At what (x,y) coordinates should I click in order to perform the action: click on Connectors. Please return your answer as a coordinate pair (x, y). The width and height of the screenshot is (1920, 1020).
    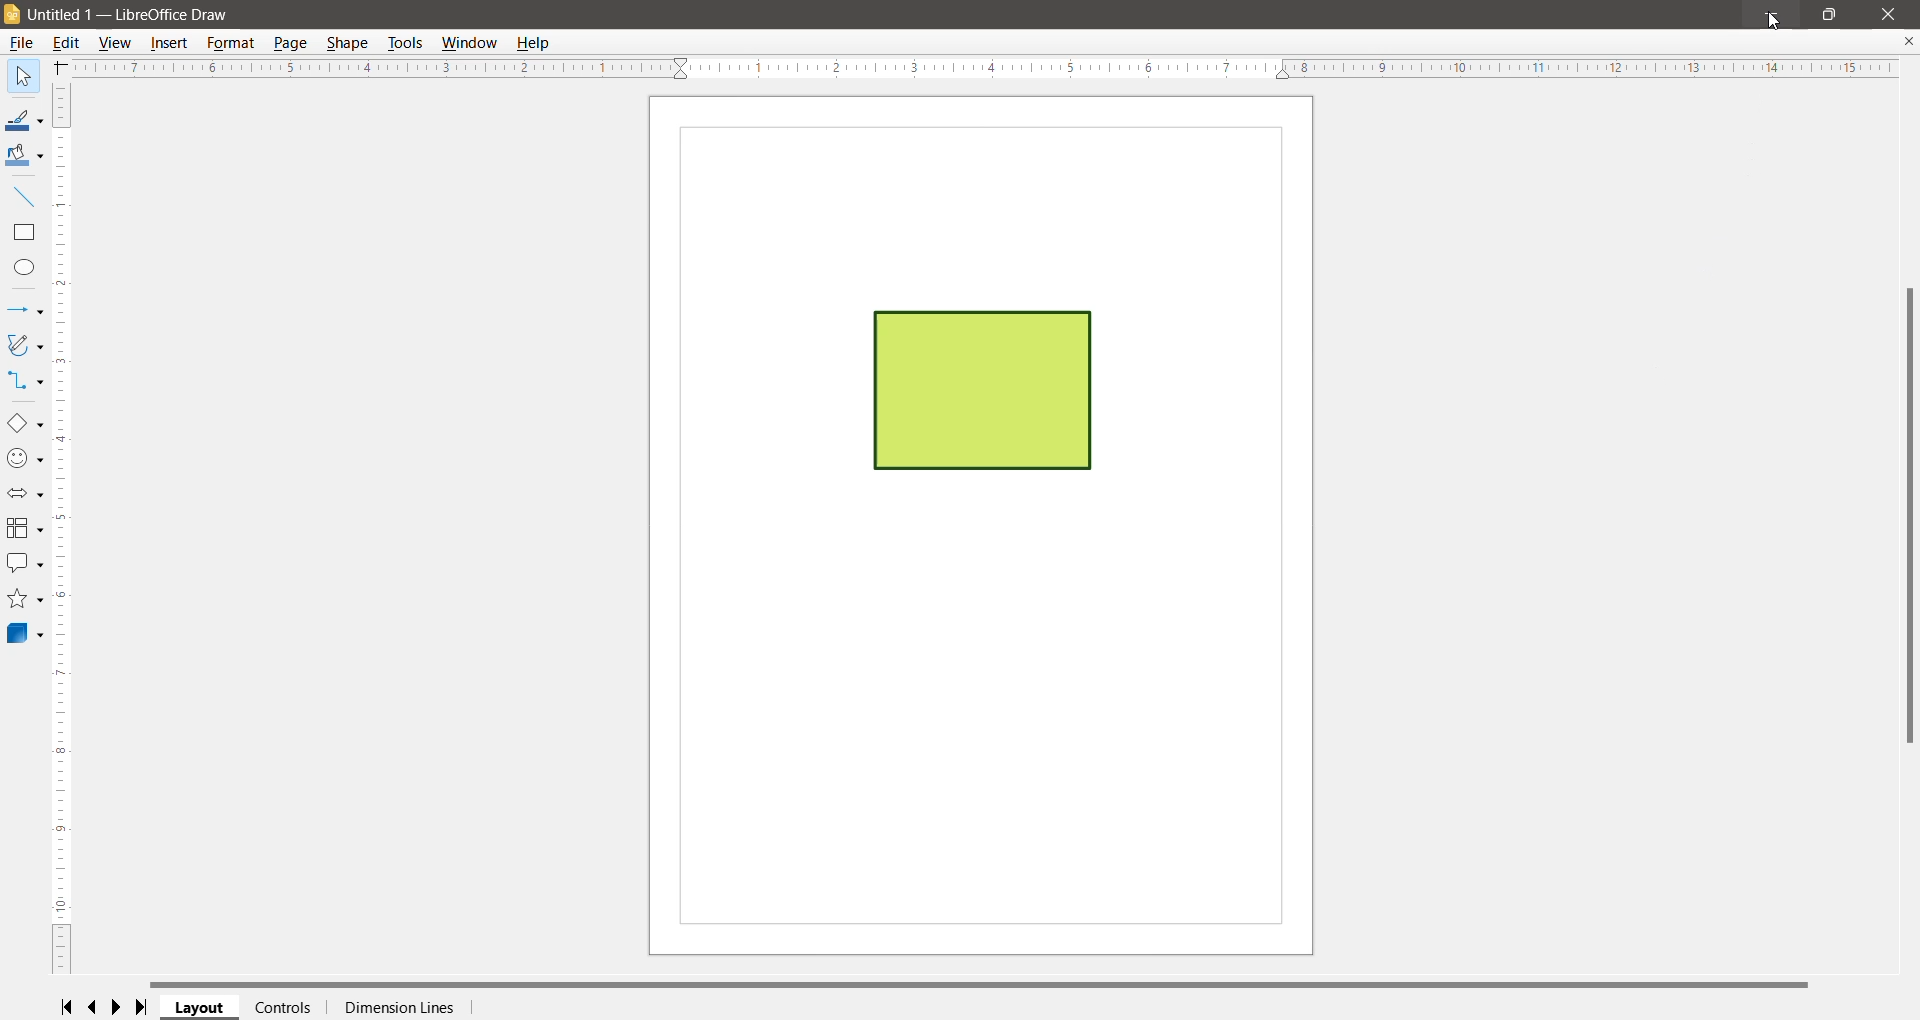
    Looking at the image, I should click on (23, 382).